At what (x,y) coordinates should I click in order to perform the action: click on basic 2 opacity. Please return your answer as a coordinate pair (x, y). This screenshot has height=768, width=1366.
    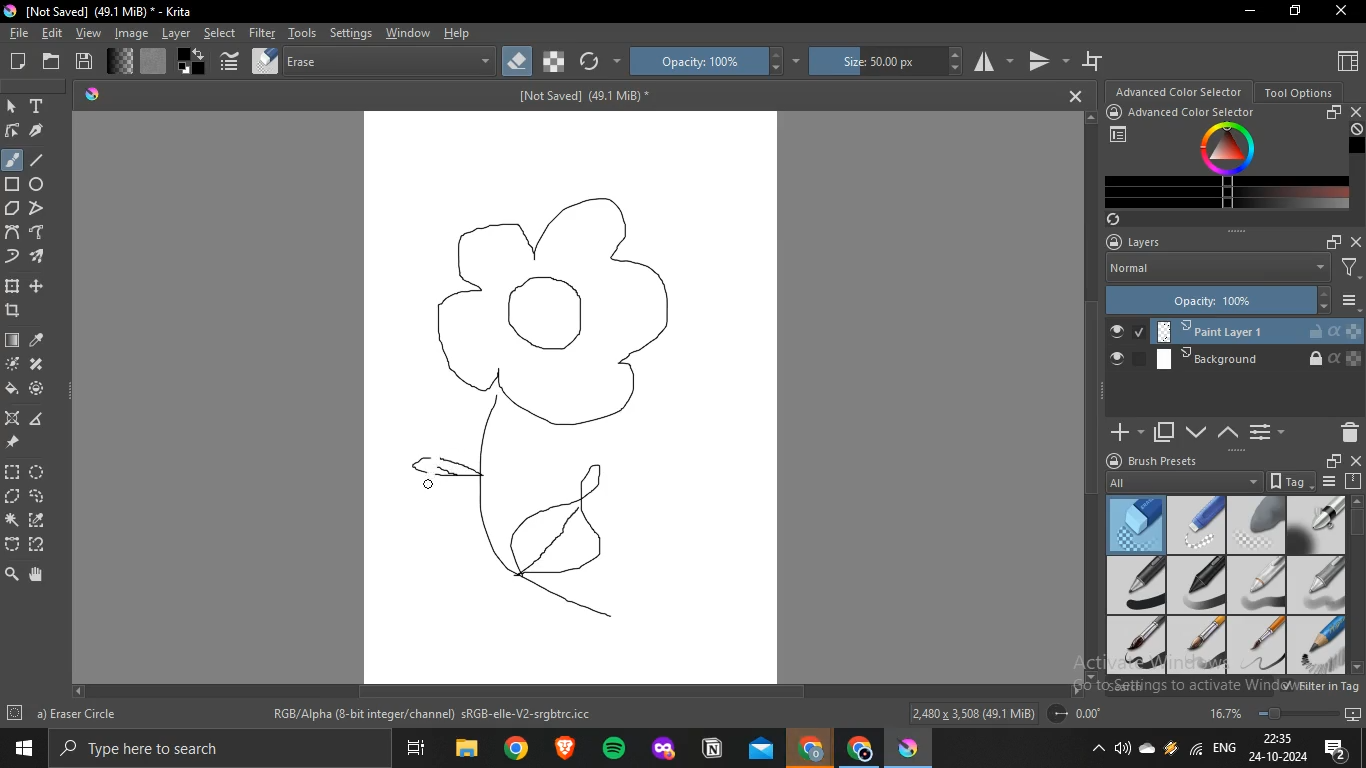
    Looking at the image, I should click on (1196, 585).